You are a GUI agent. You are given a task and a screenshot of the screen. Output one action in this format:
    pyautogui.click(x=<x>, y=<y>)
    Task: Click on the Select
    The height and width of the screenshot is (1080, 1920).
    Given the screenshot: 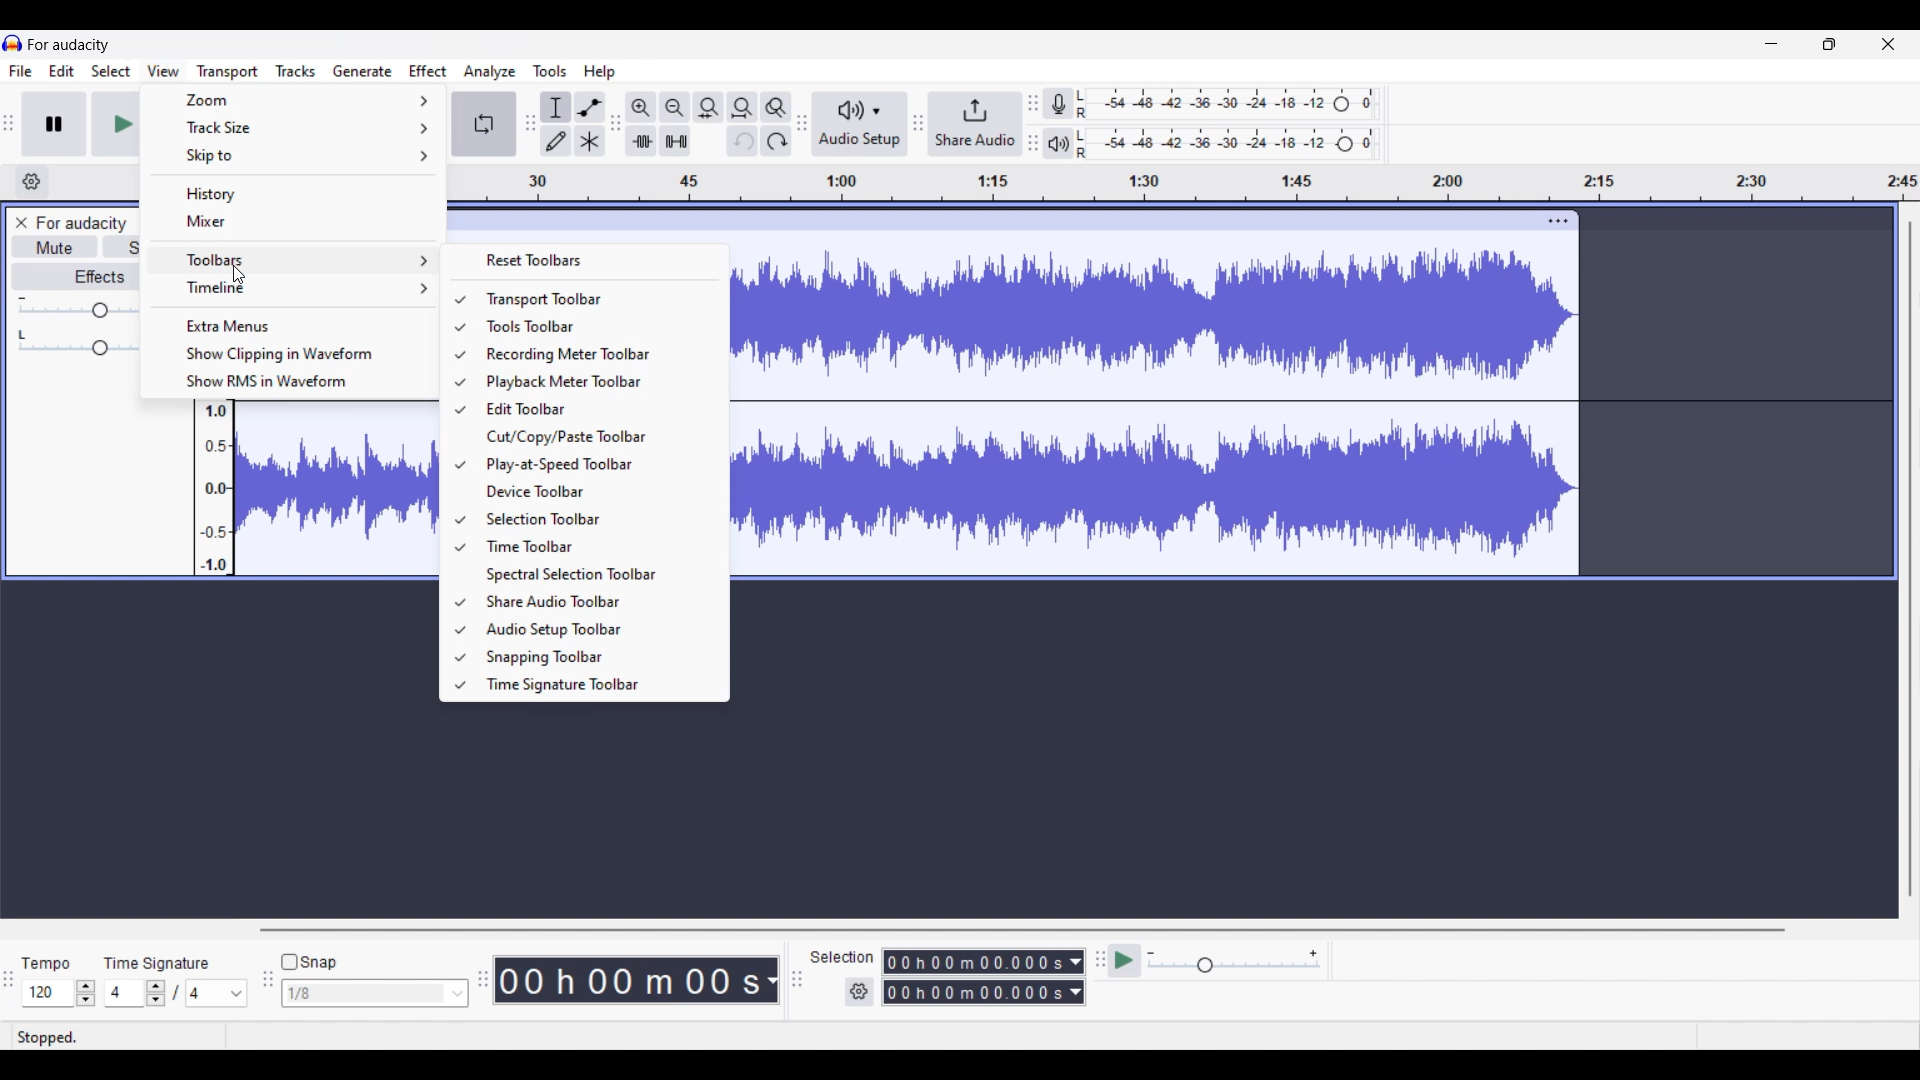 What is the action you would take?
    pyautogui.click(x=112, y=70)
    